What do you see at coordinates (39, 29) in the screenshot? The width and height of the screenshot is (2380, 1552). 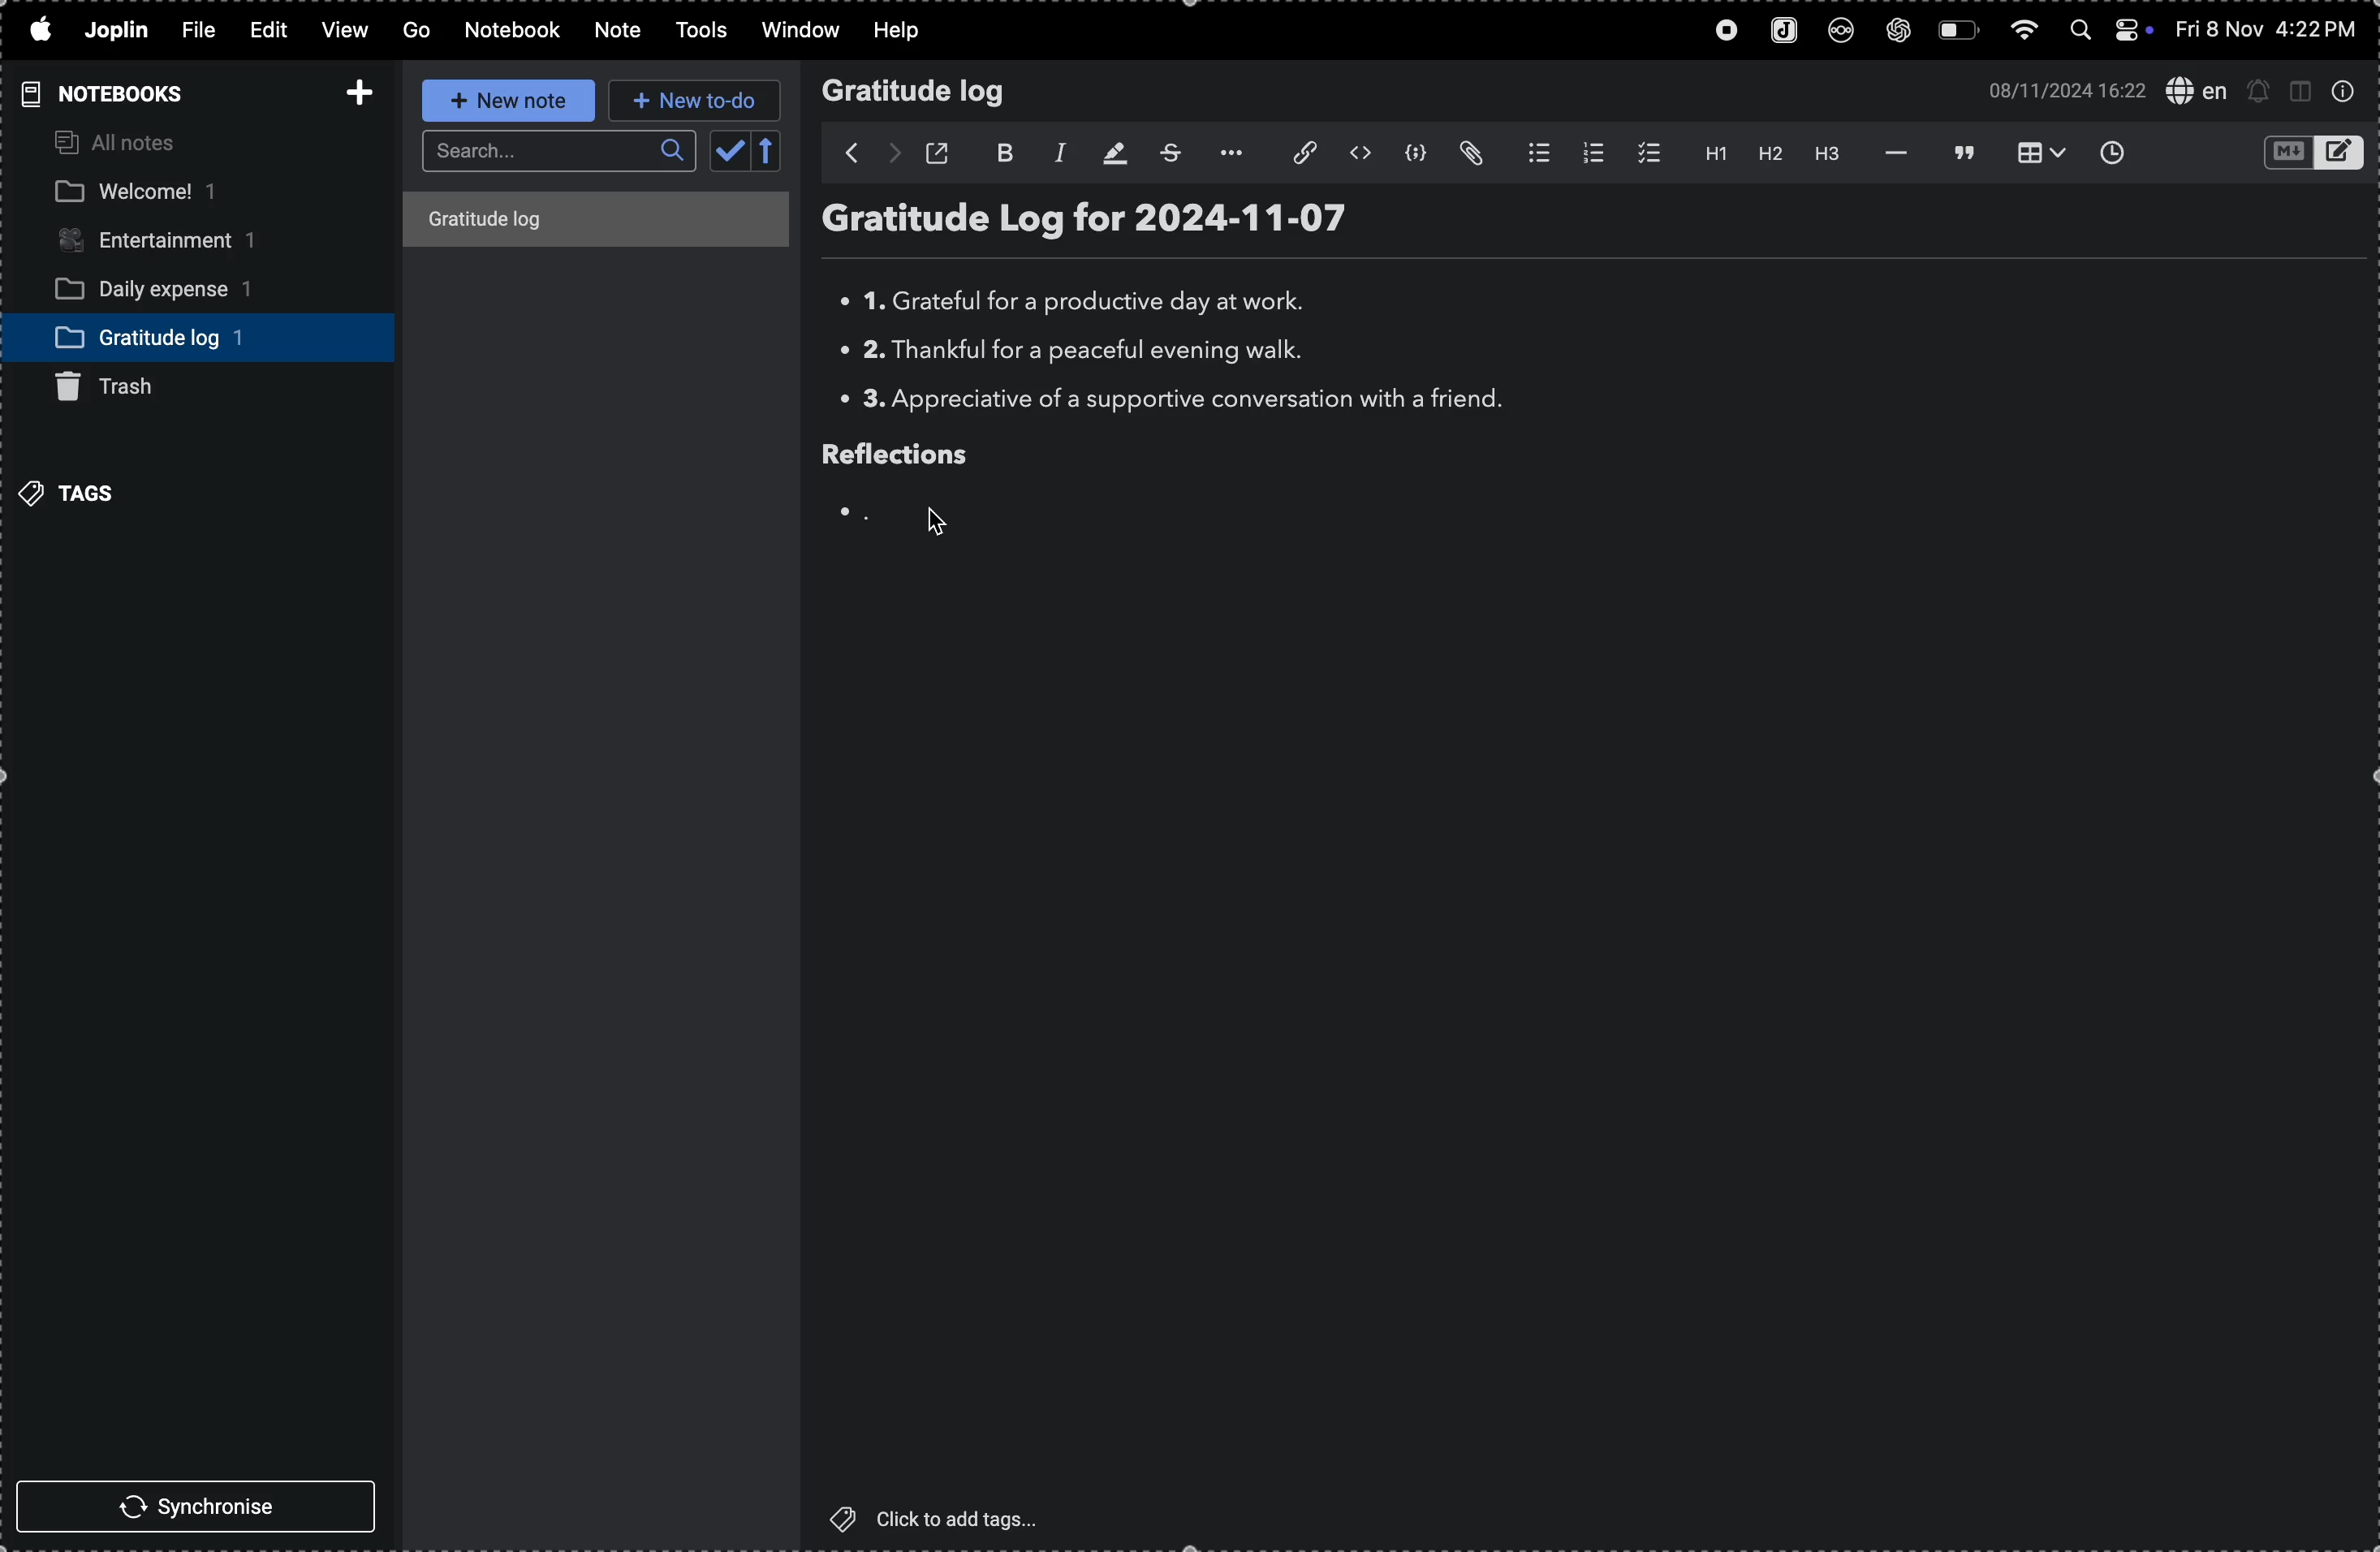 I see `apple menu` at bounding box center [39, 29].